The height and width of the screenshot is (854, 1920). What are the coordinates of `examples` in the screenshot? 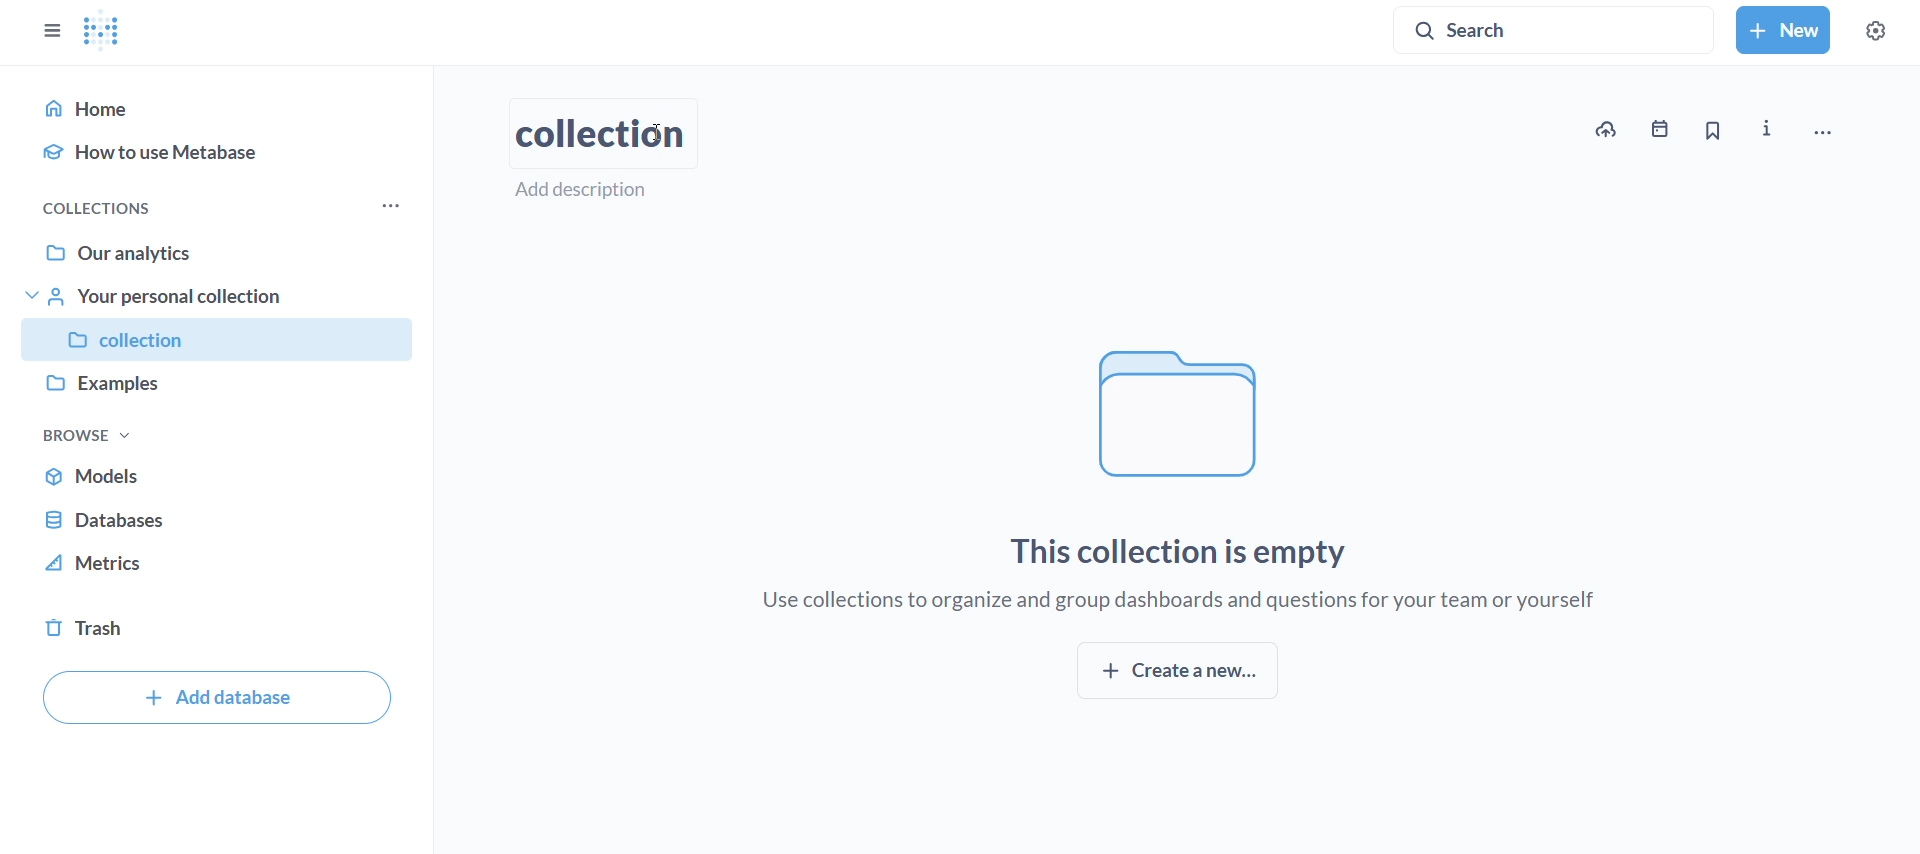 It's located at (224, 389).